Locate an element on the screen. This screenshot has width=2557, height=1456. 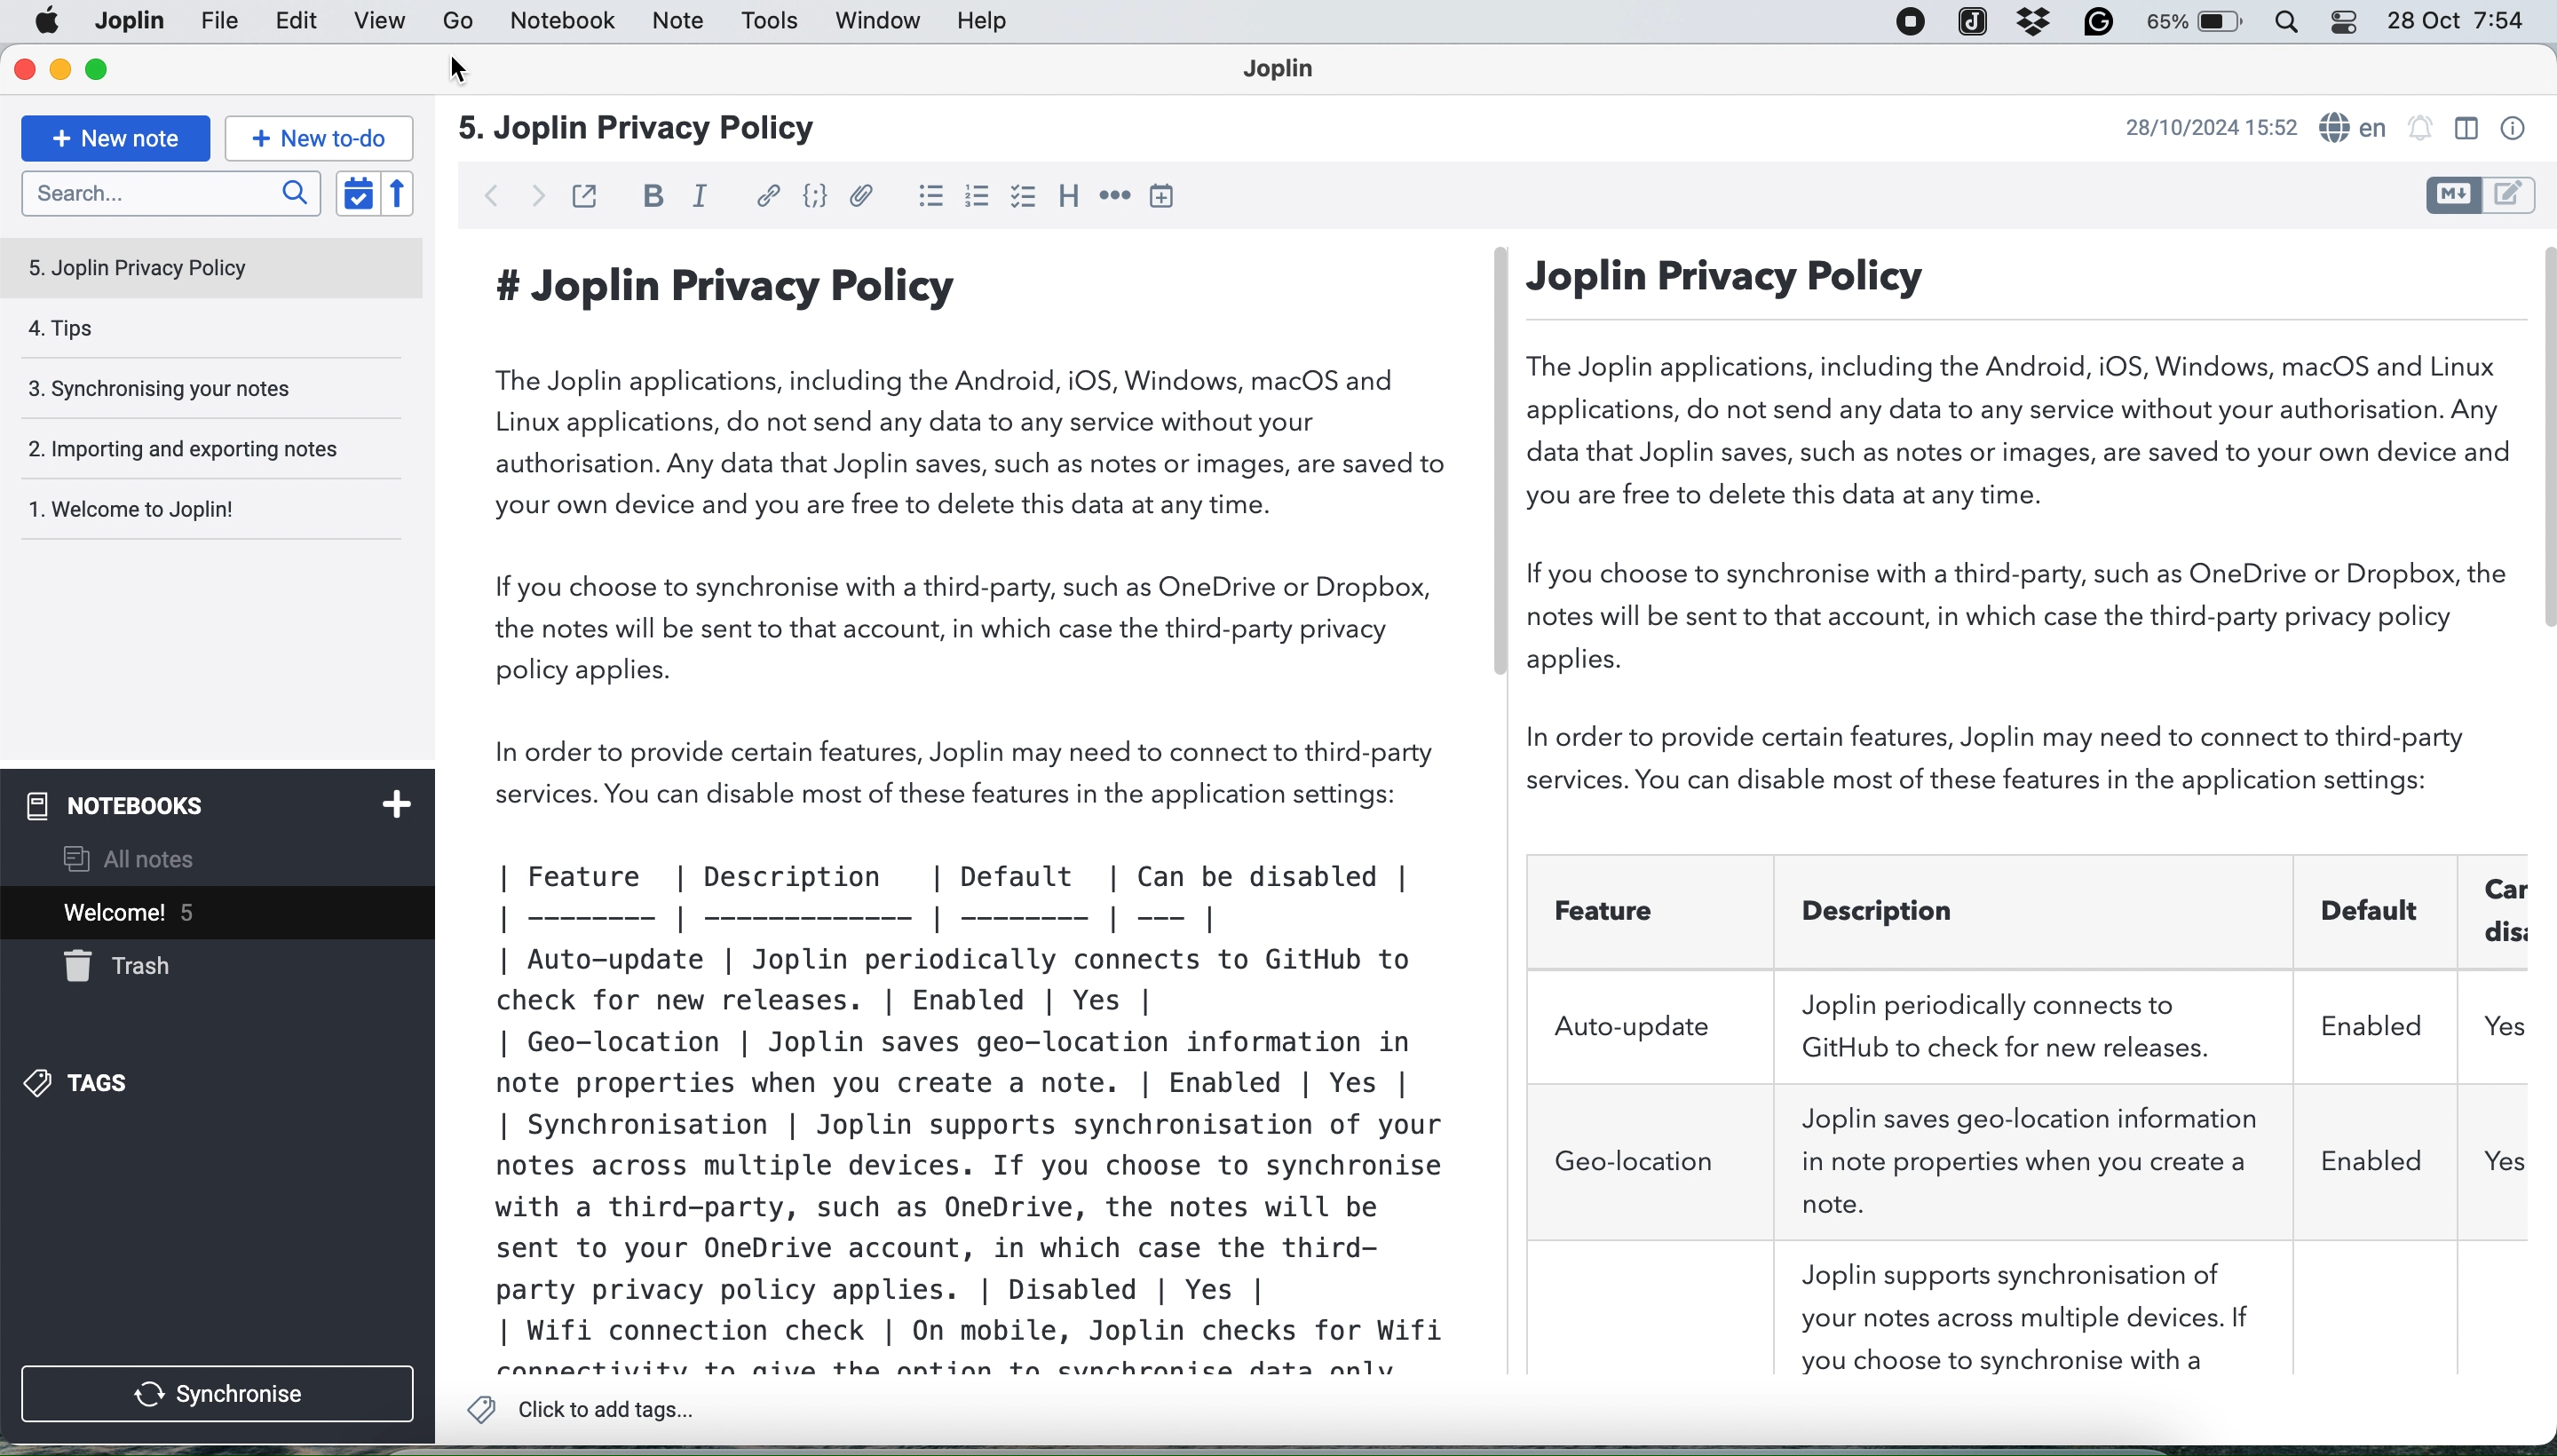
bulleted list is located at coordinates (931, 196).